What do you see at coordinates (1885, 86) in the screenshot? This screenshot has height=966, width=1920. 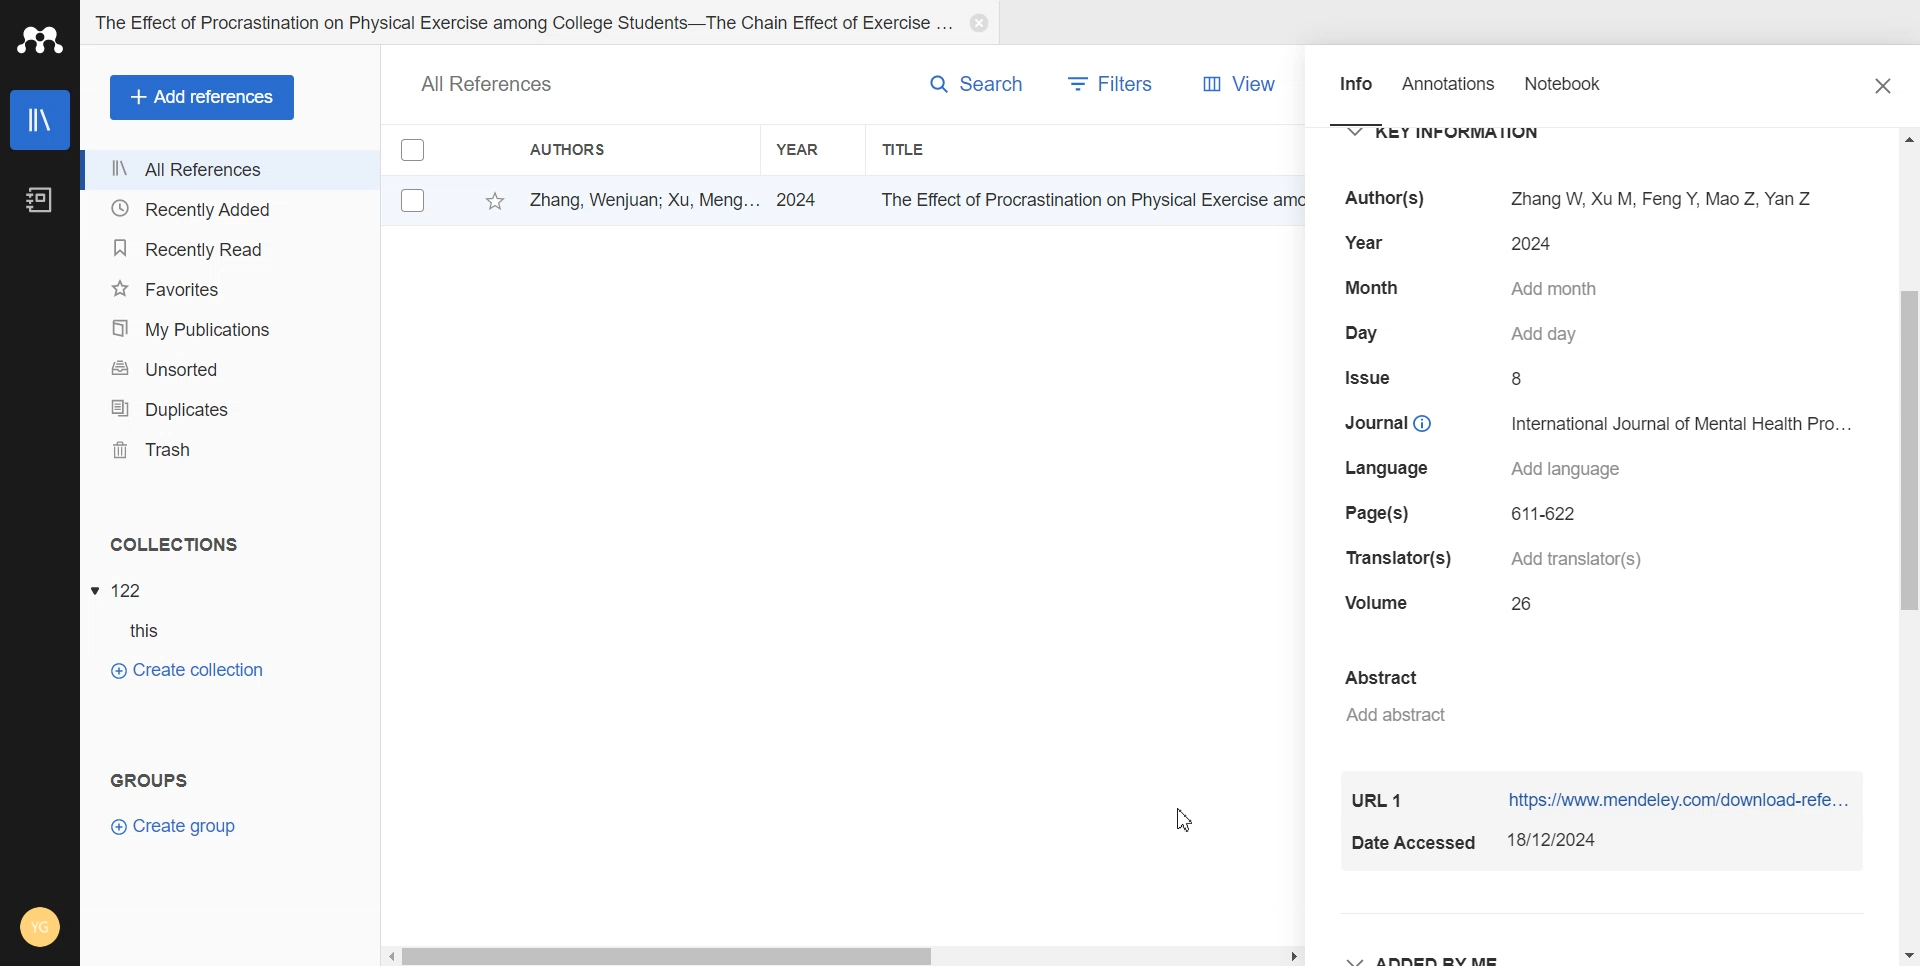 I see `Close` at bounding box center [1885, 86].